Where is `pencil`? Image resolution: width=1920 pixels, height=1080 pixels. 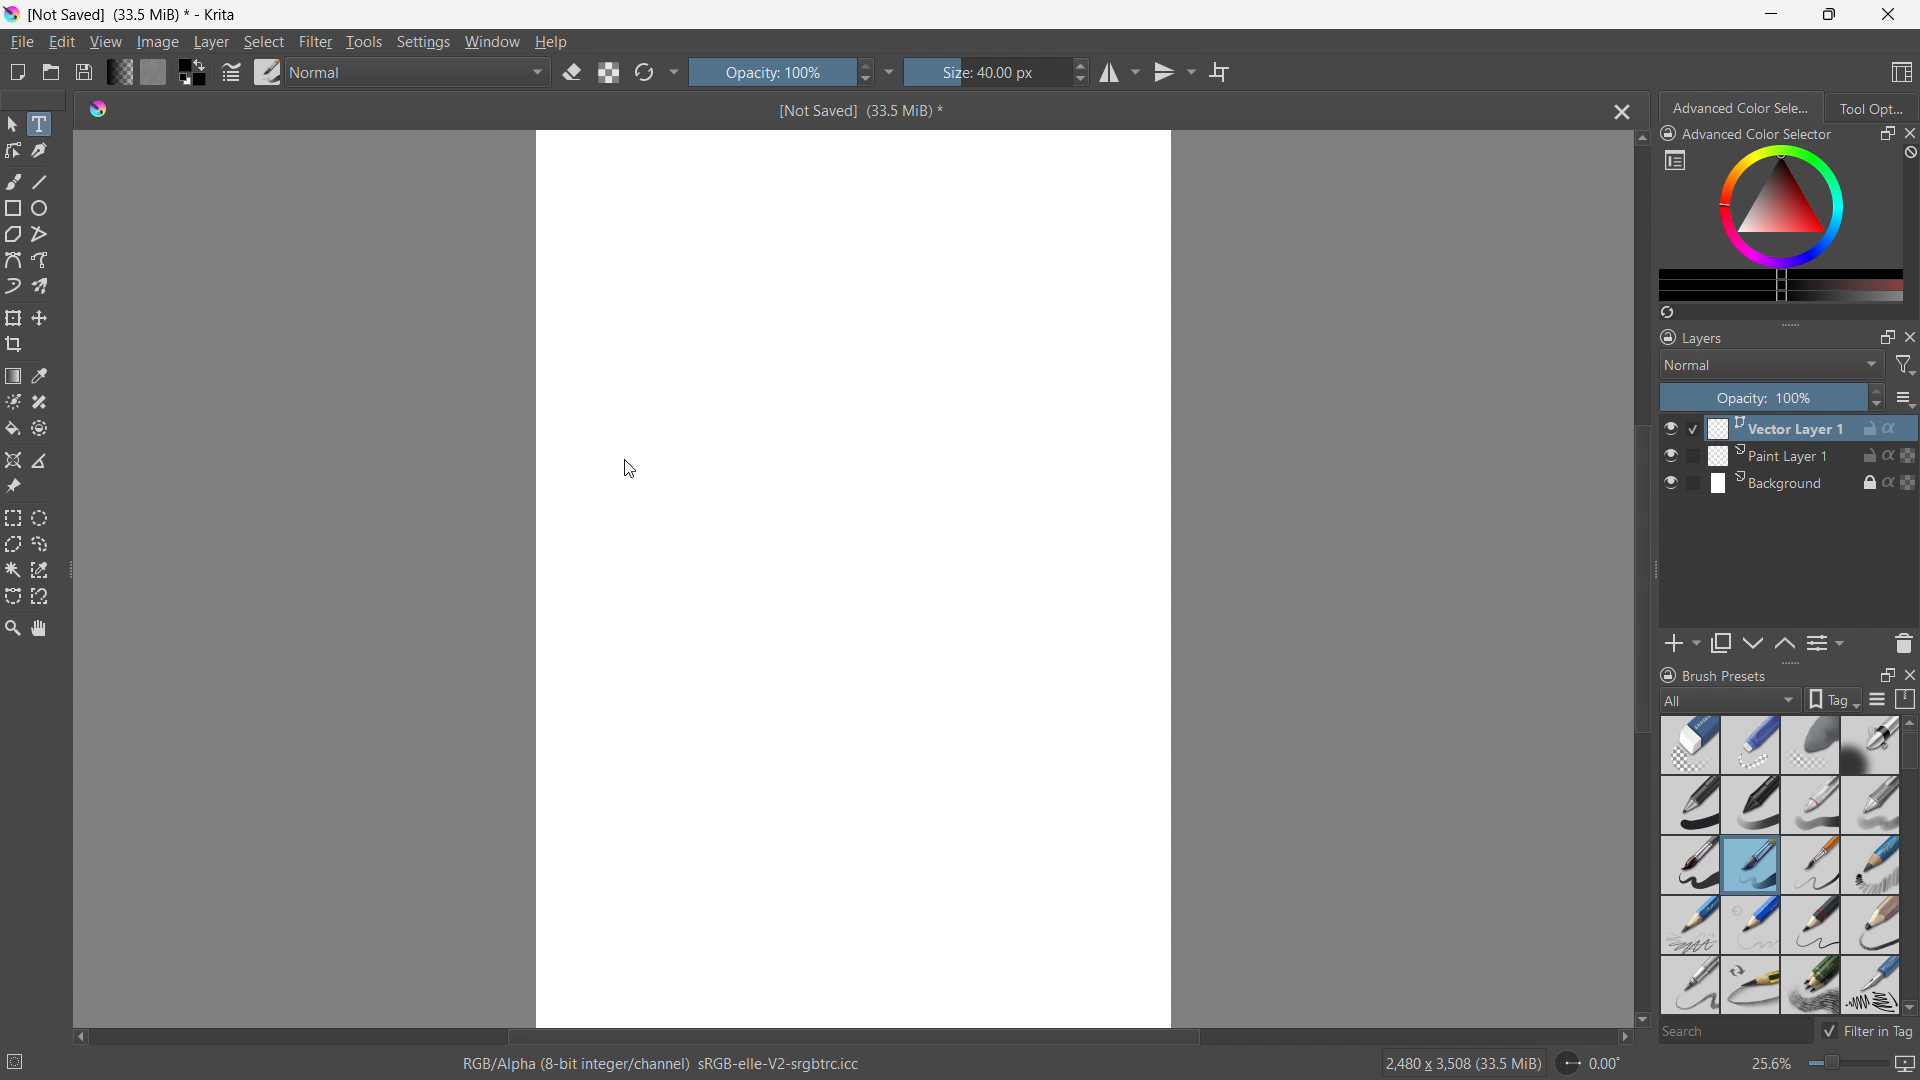
pencil is located at coordinates (1686, 985).